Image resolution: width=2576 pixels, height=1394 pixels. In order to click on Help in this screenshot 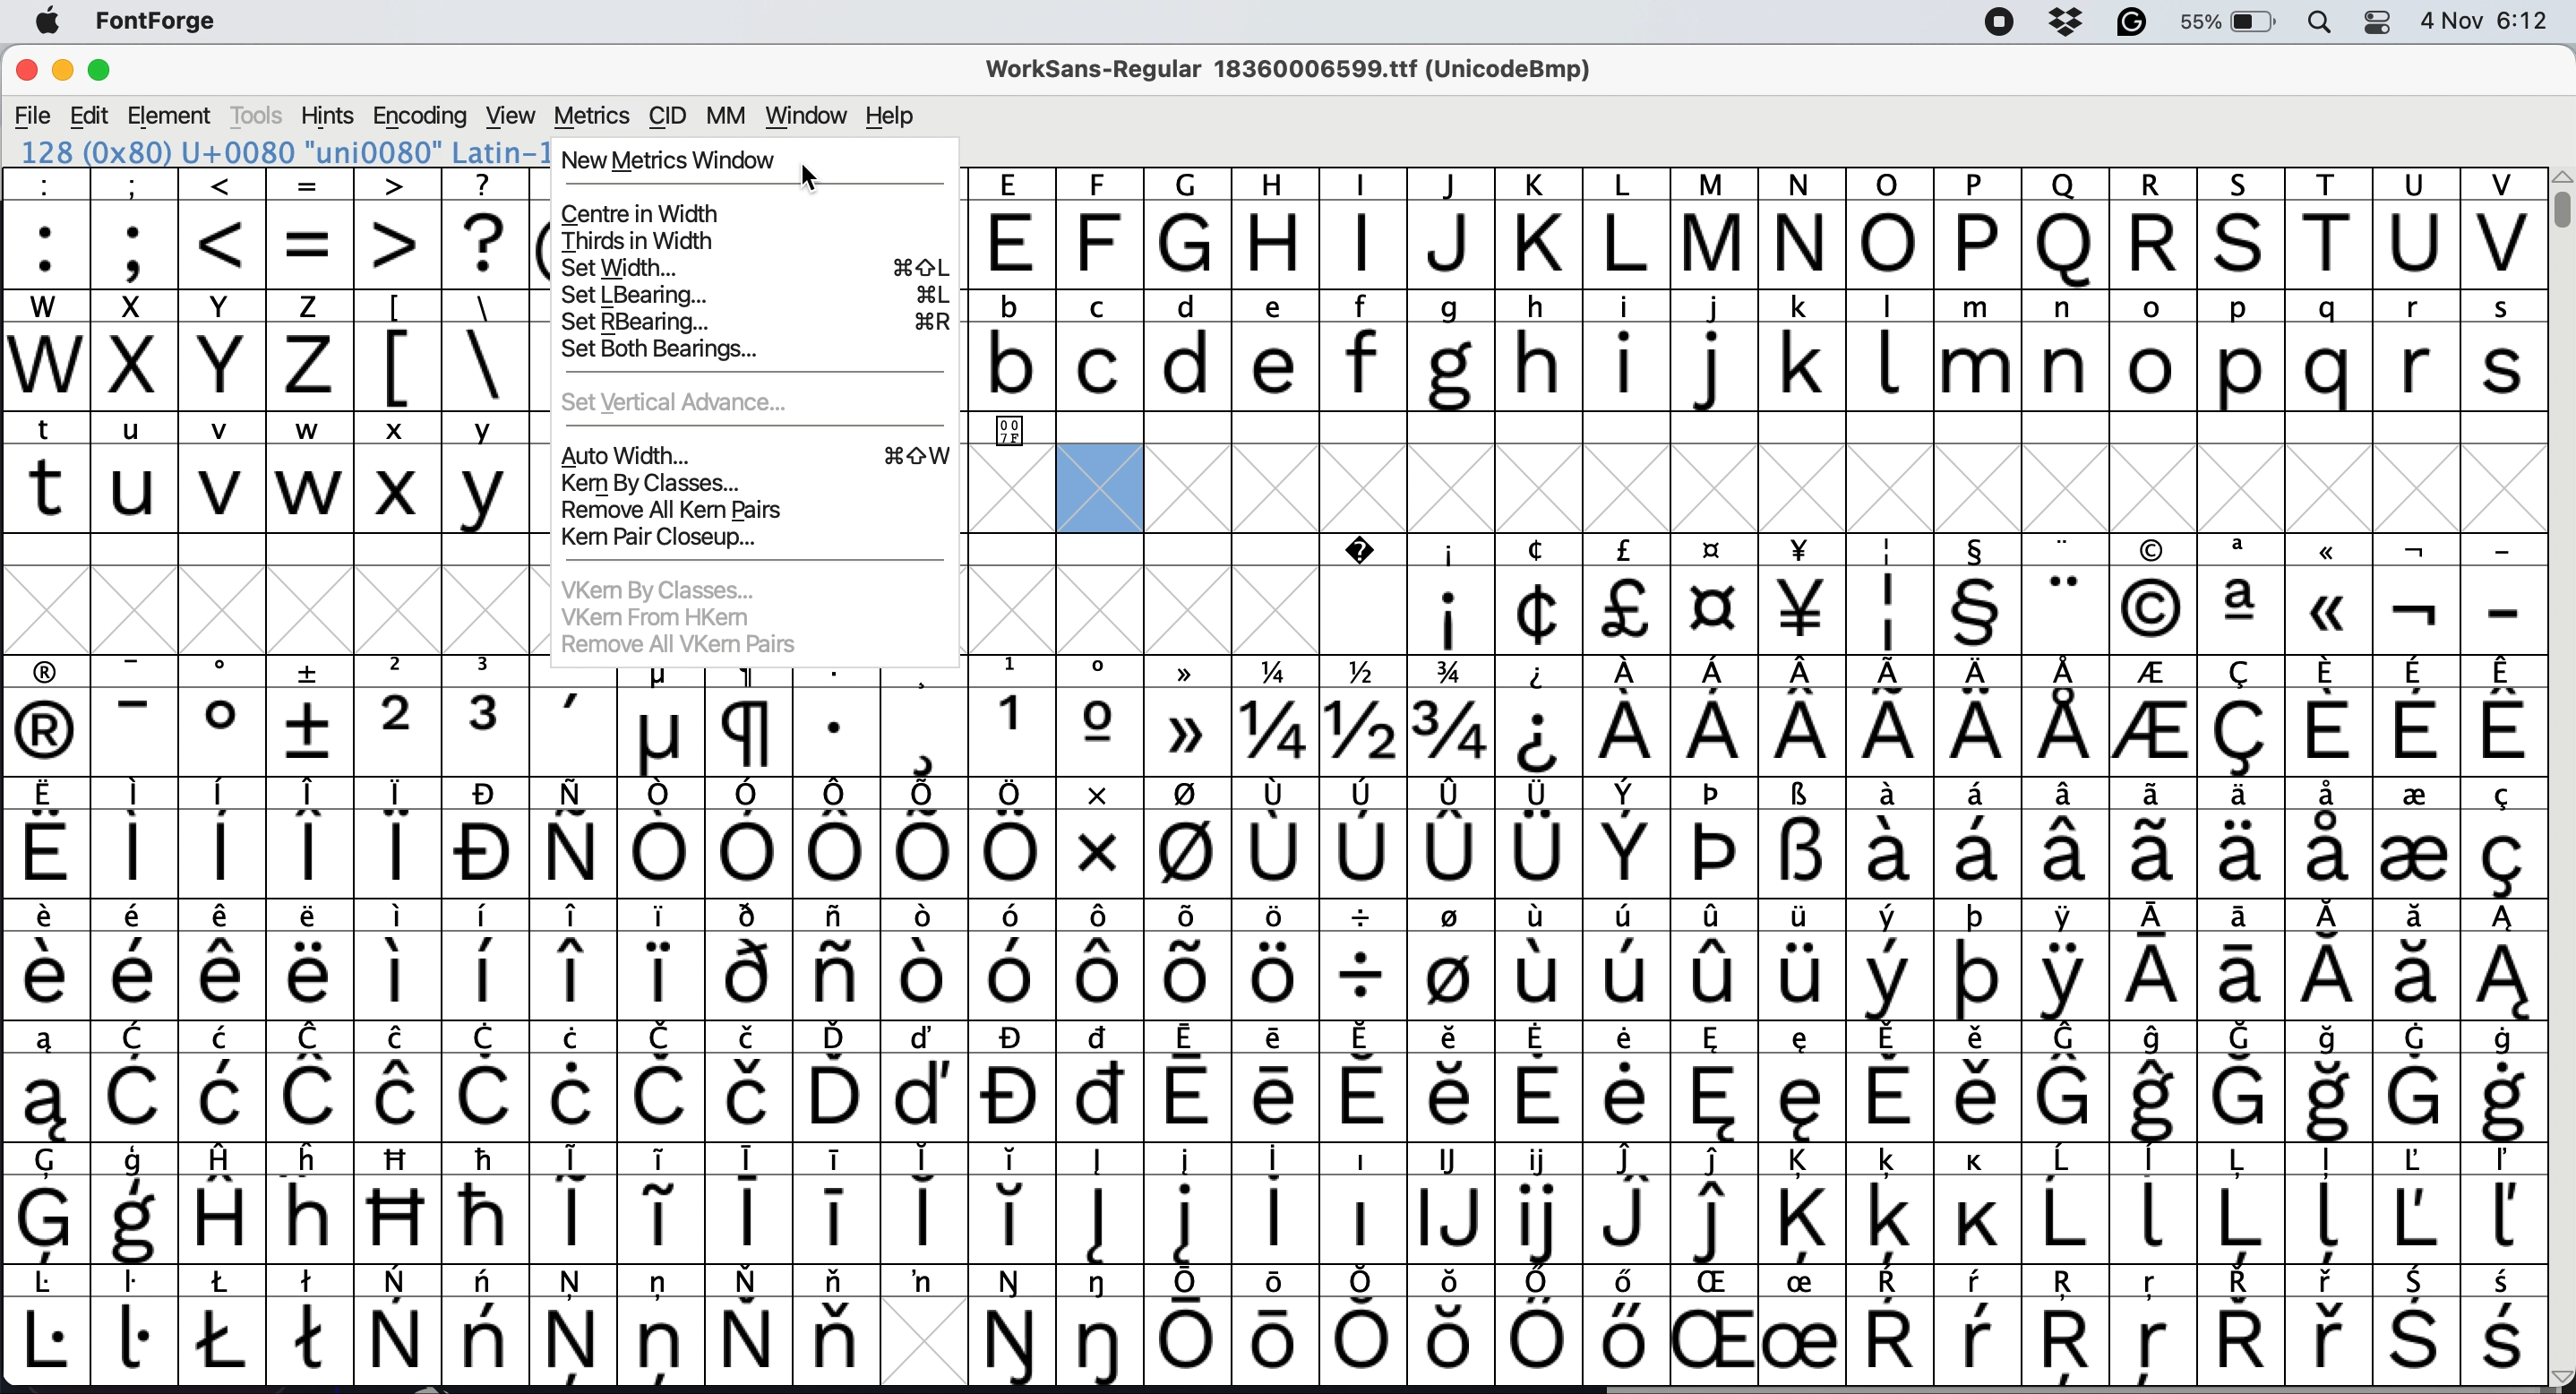, I will do `click(887, 116)`.